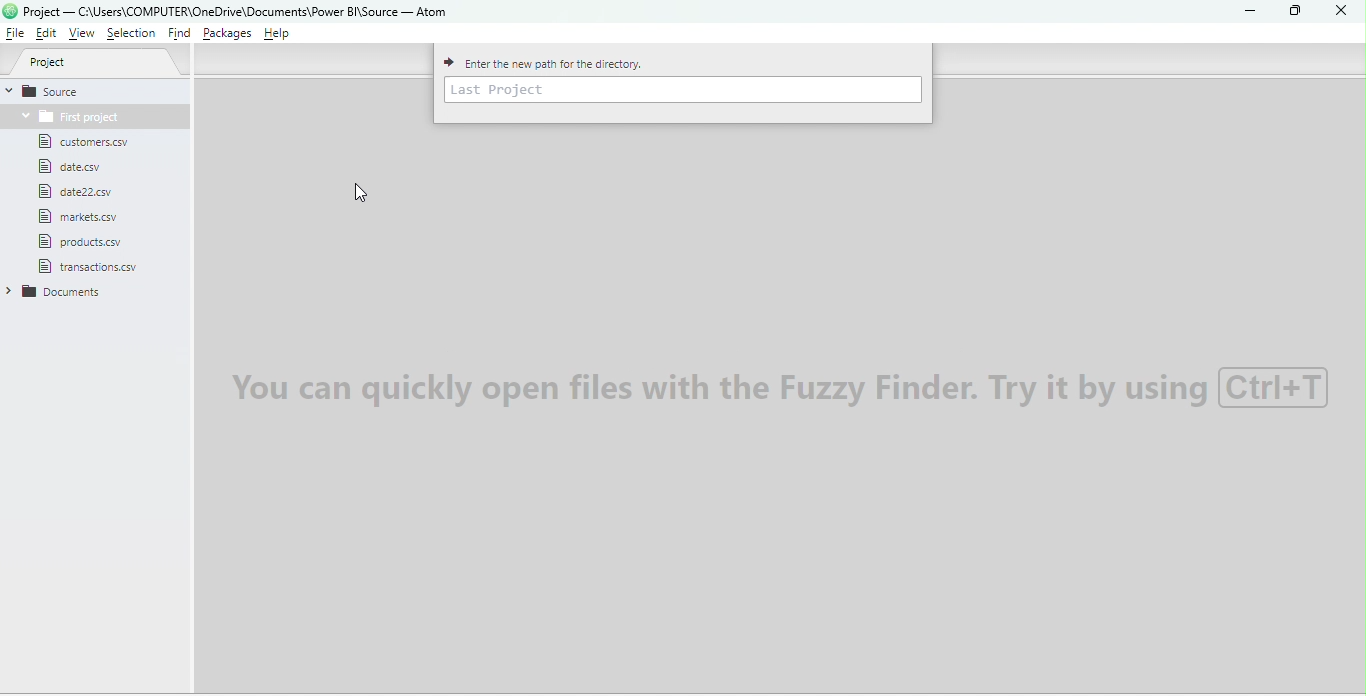 This screenshot has height=696, width=1366. What do you see at coordinates (49, 35) in the screenshot?
I see `Edit` at bounding box center [49, 35].